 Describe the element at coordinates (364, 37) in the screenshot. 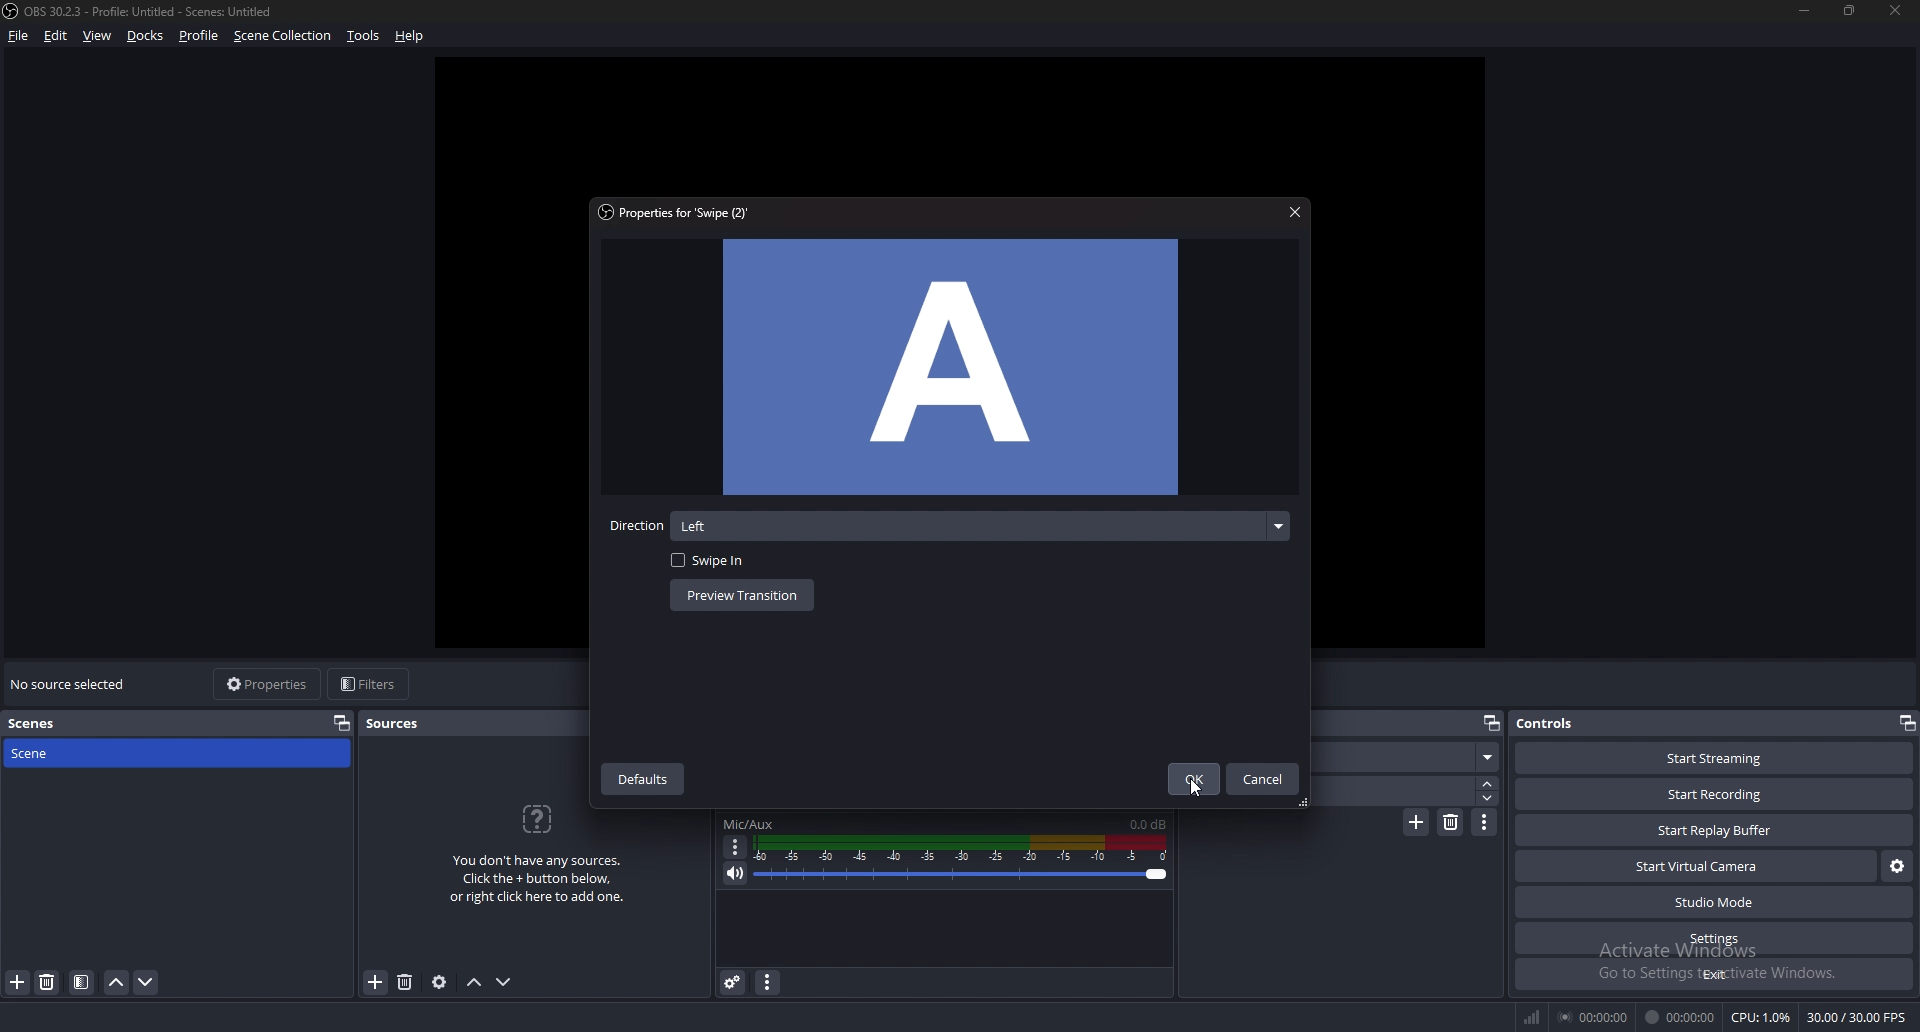

I see `tools` at that location.